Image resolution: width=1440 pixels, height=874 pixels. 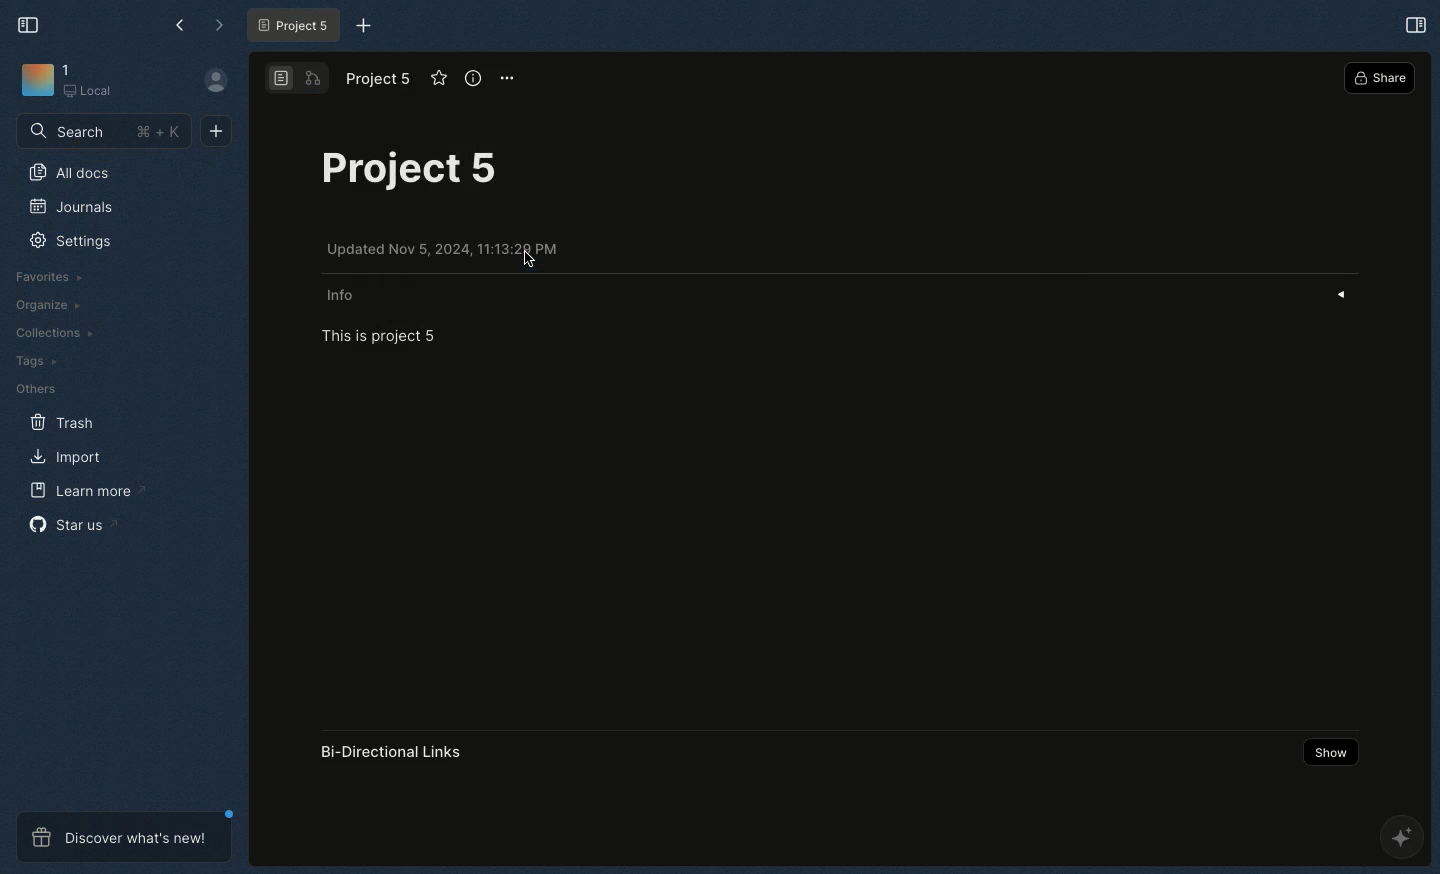 What do you see at coordinates (419, 165) in the screenshot?
I see `Project 5 ` at bounding box center [419, 165].